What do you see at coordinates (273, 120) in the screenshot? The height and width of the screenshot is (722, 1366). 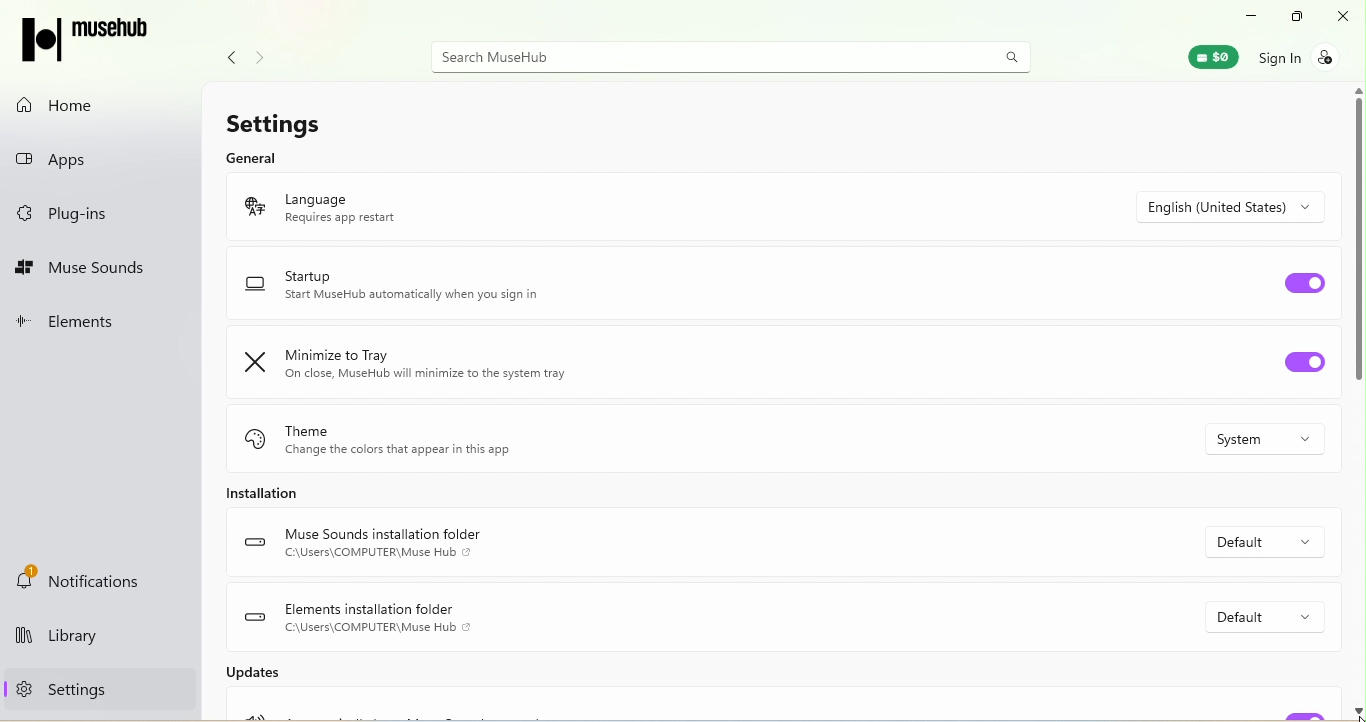 I see `Settings ` at bounding box center [273, 120].